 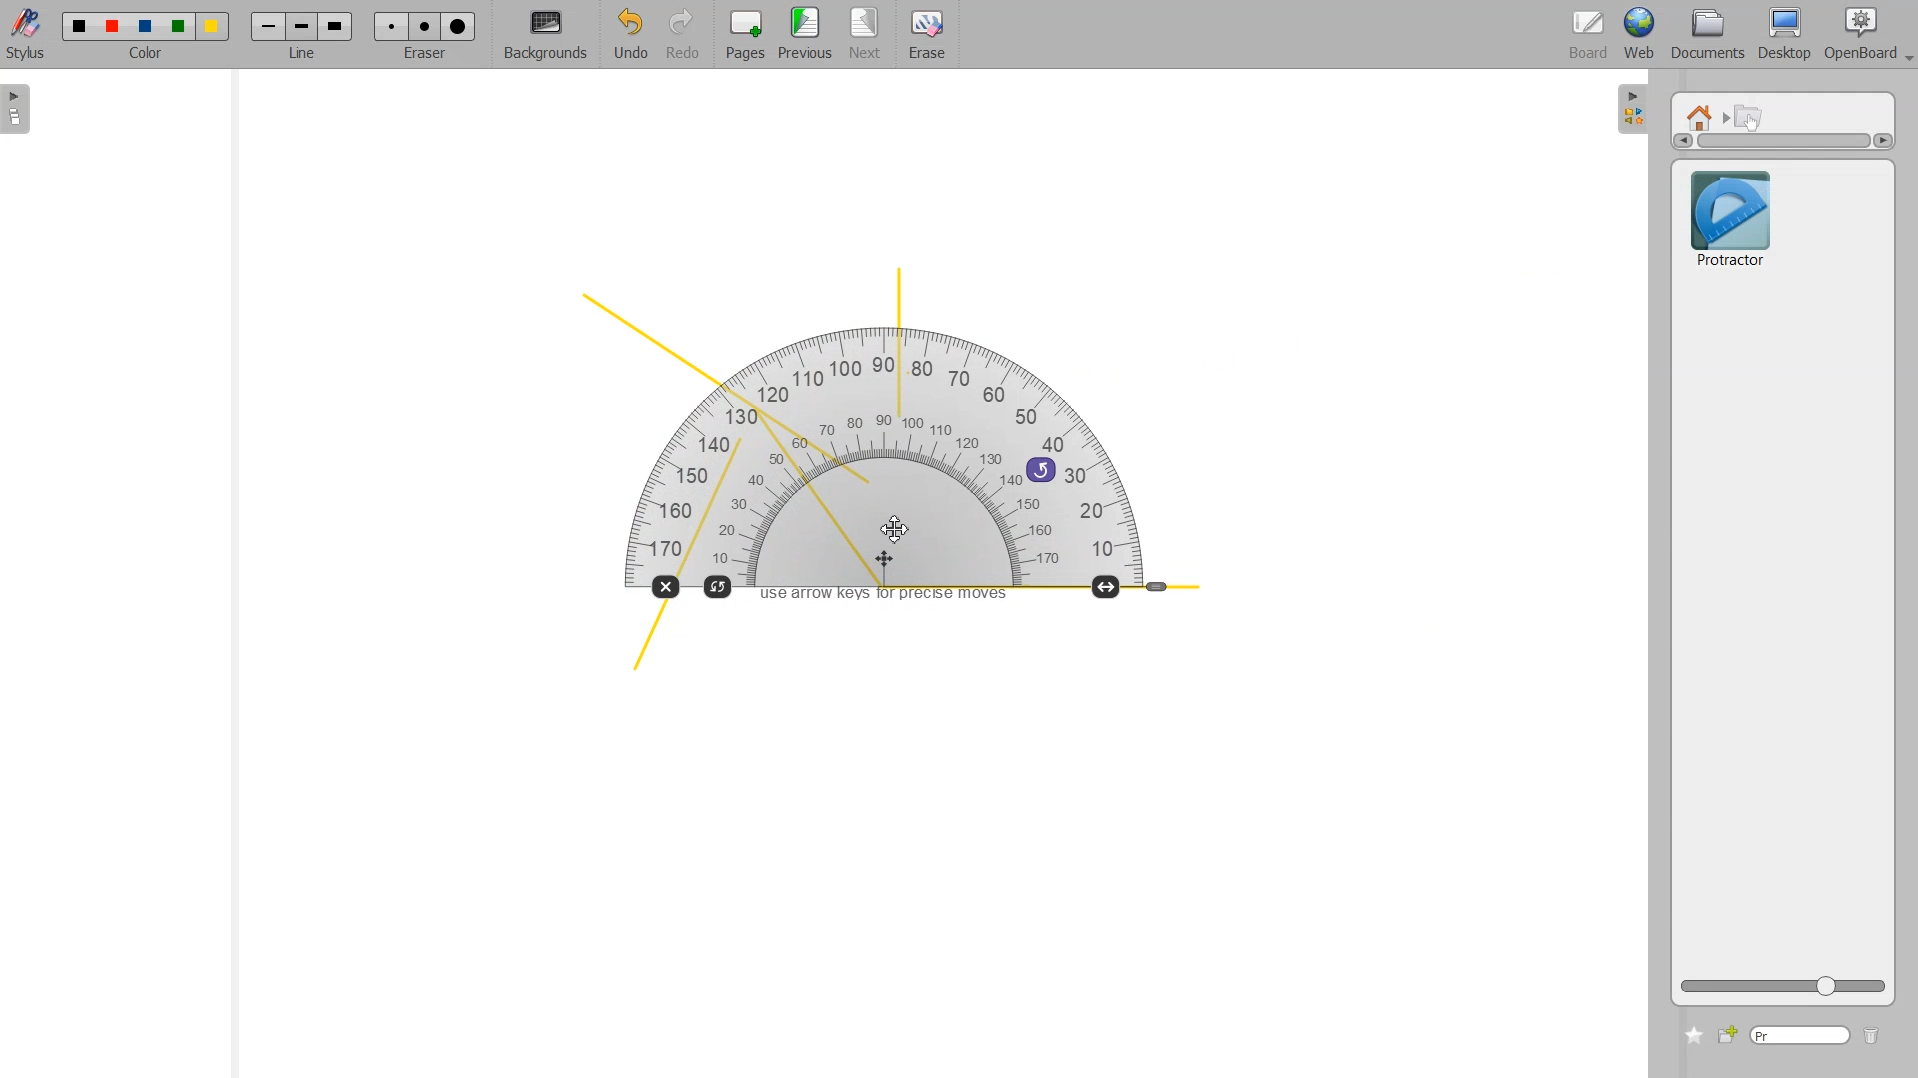 What do you see at coordinates (1108, 586) in the screenshot?
I see `Increase size` at bounding box center [1108, 586].